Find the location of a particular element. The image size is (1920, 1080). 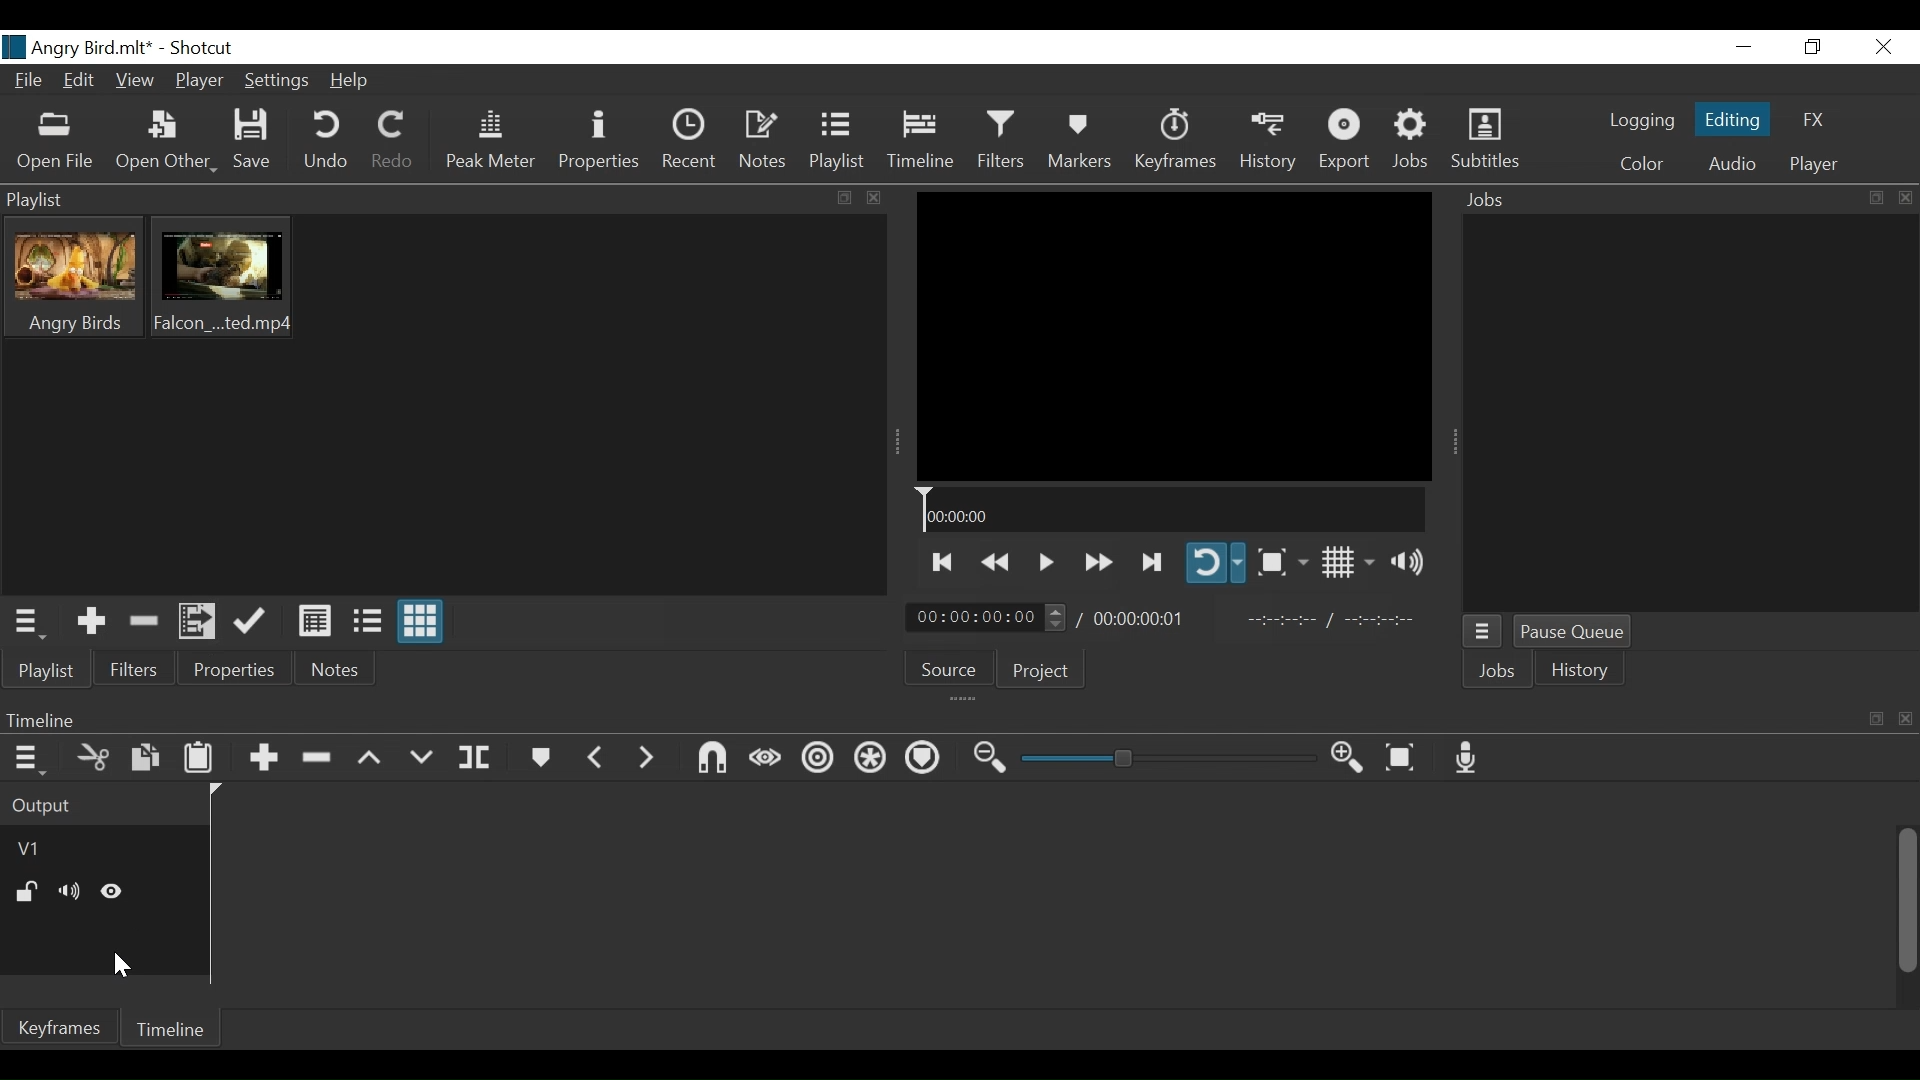

Record audio is located at coordinates (1462, 757).